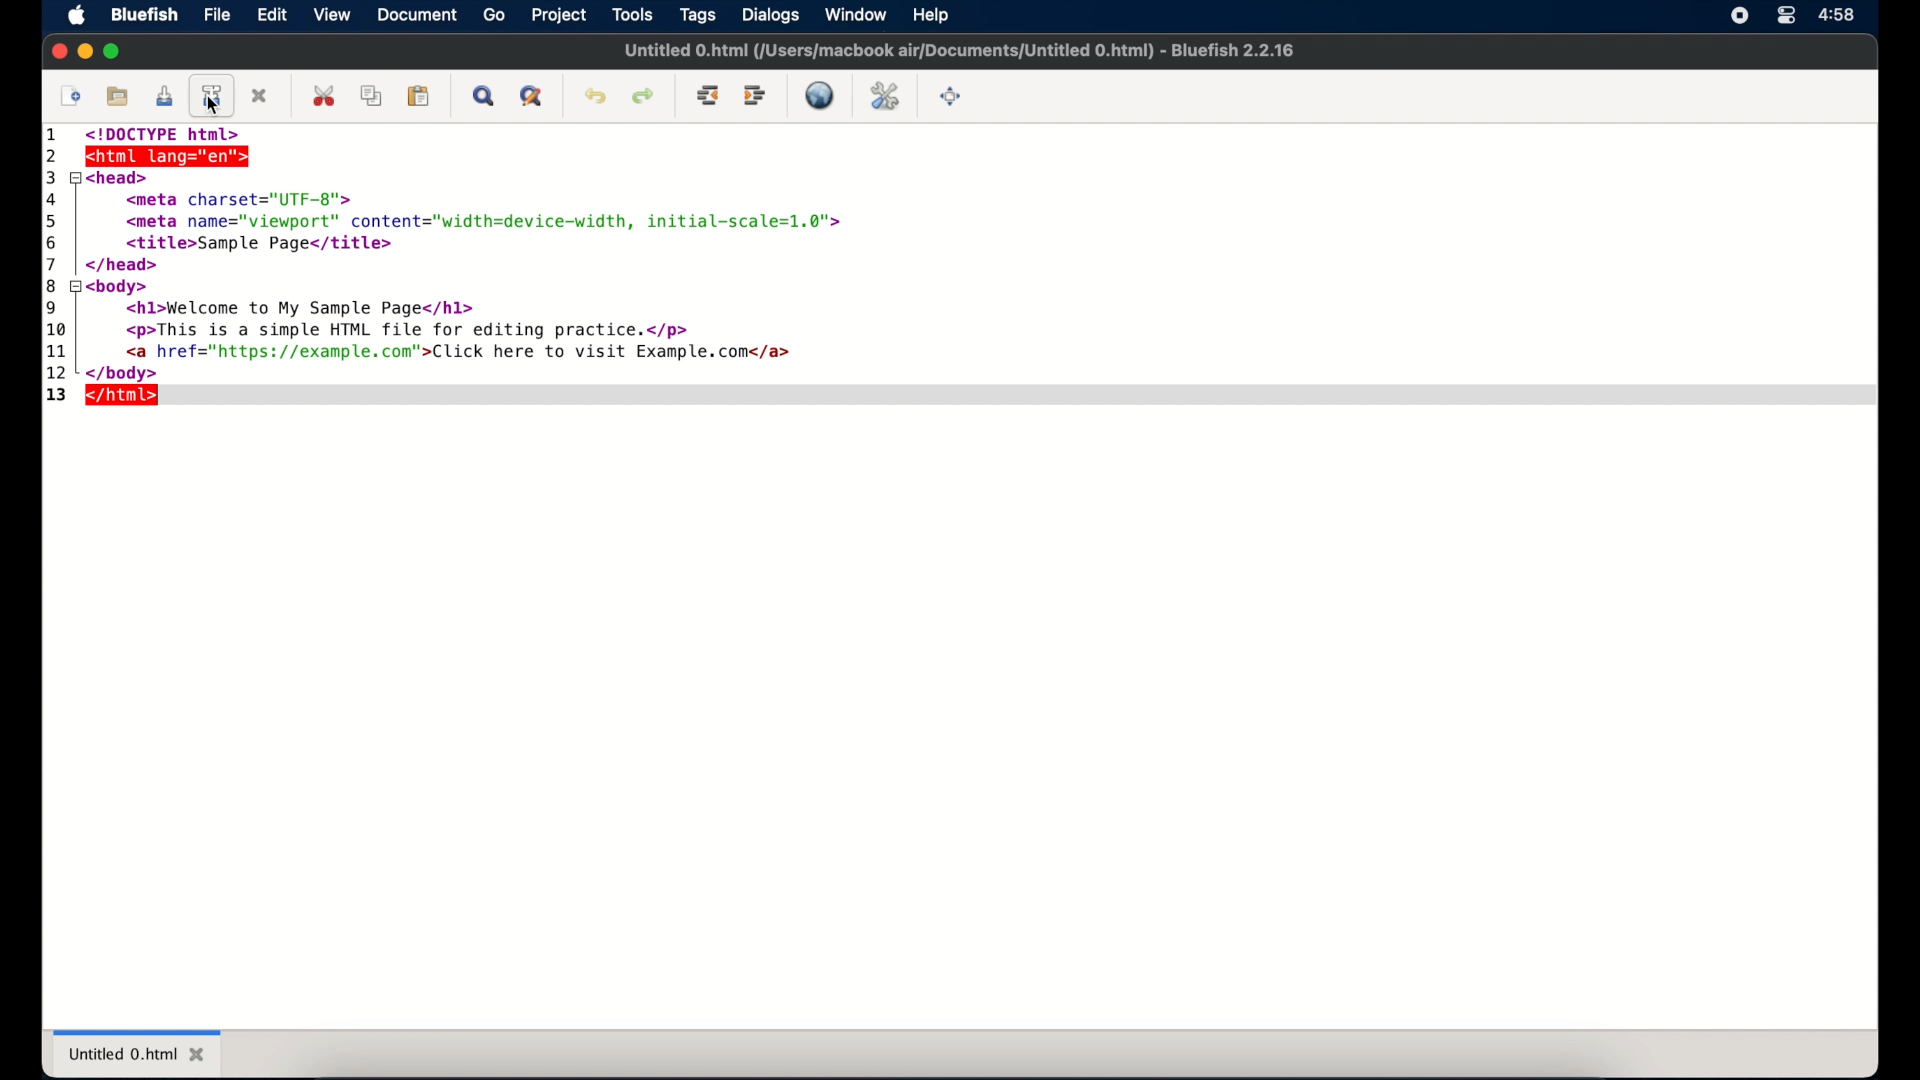 The height and width of the screenshot is (1080, 1920). Describe the element at coordinates (126, 265) in the screenshot. I see `</head>` at that location.